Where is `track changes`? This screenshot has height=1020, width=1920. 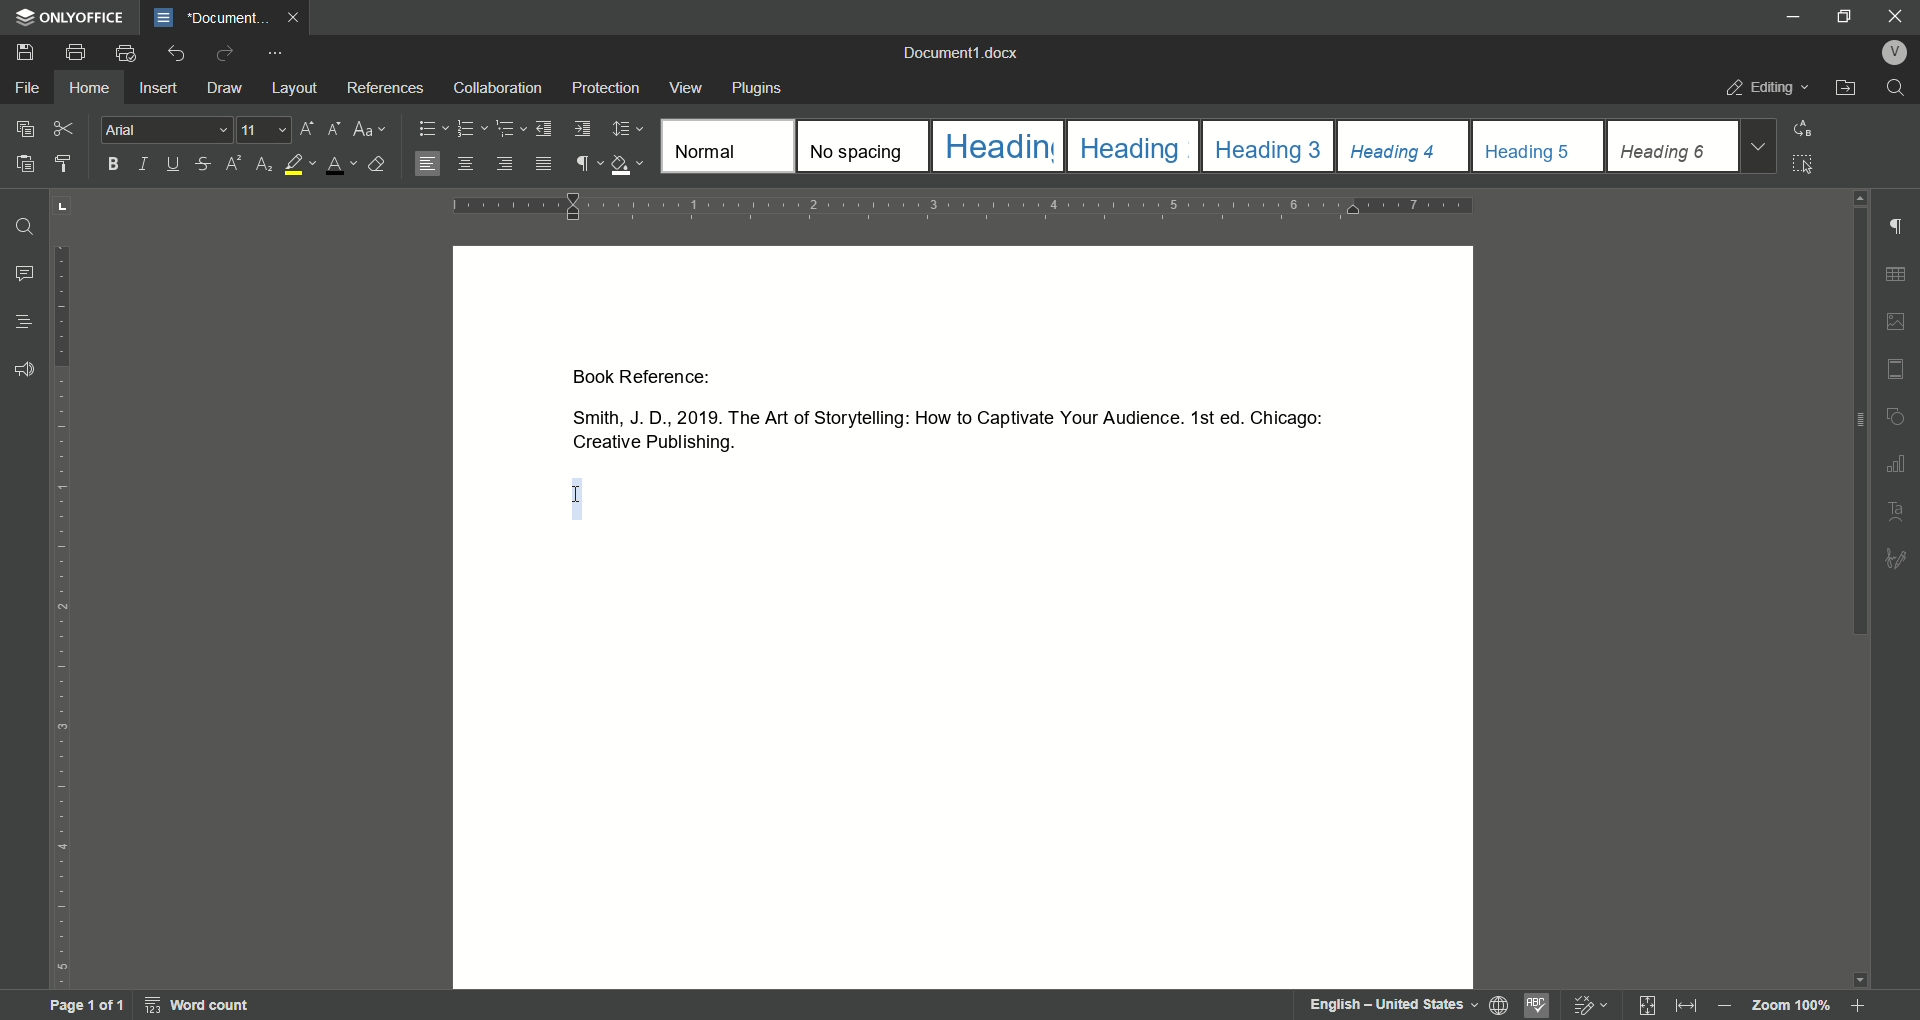
track changes is located at coordinates (1586, 1003).